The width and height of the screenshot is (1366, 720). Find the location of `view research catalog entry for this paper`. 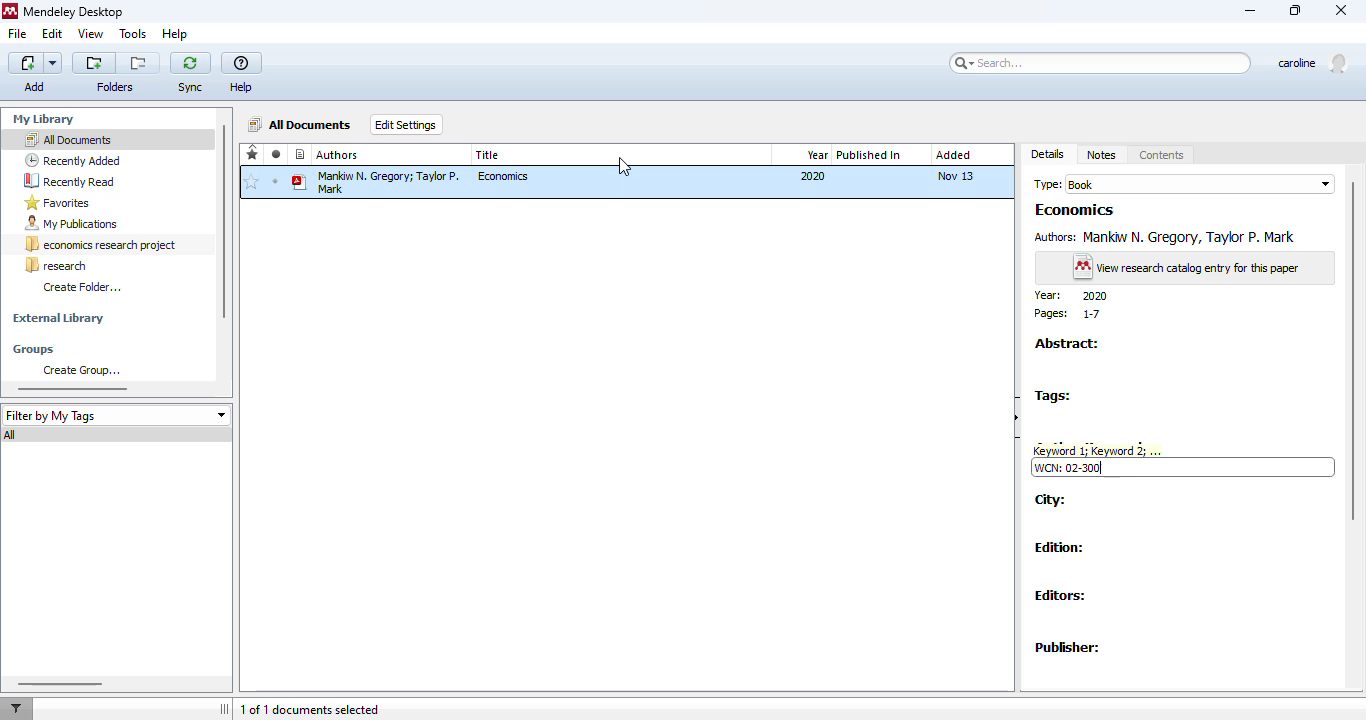

view research catalog entry for this paper is located at coordinates (1186, 267).